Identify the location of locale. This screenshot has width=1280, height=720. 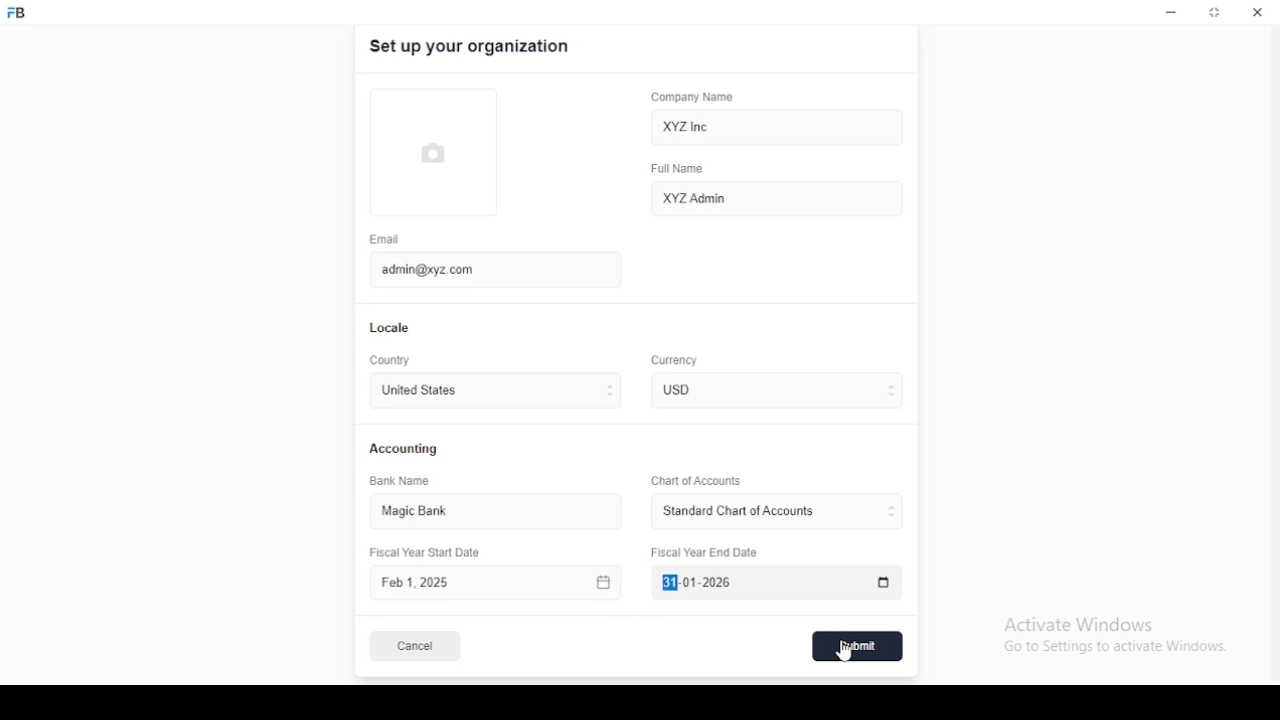
(391, 328).